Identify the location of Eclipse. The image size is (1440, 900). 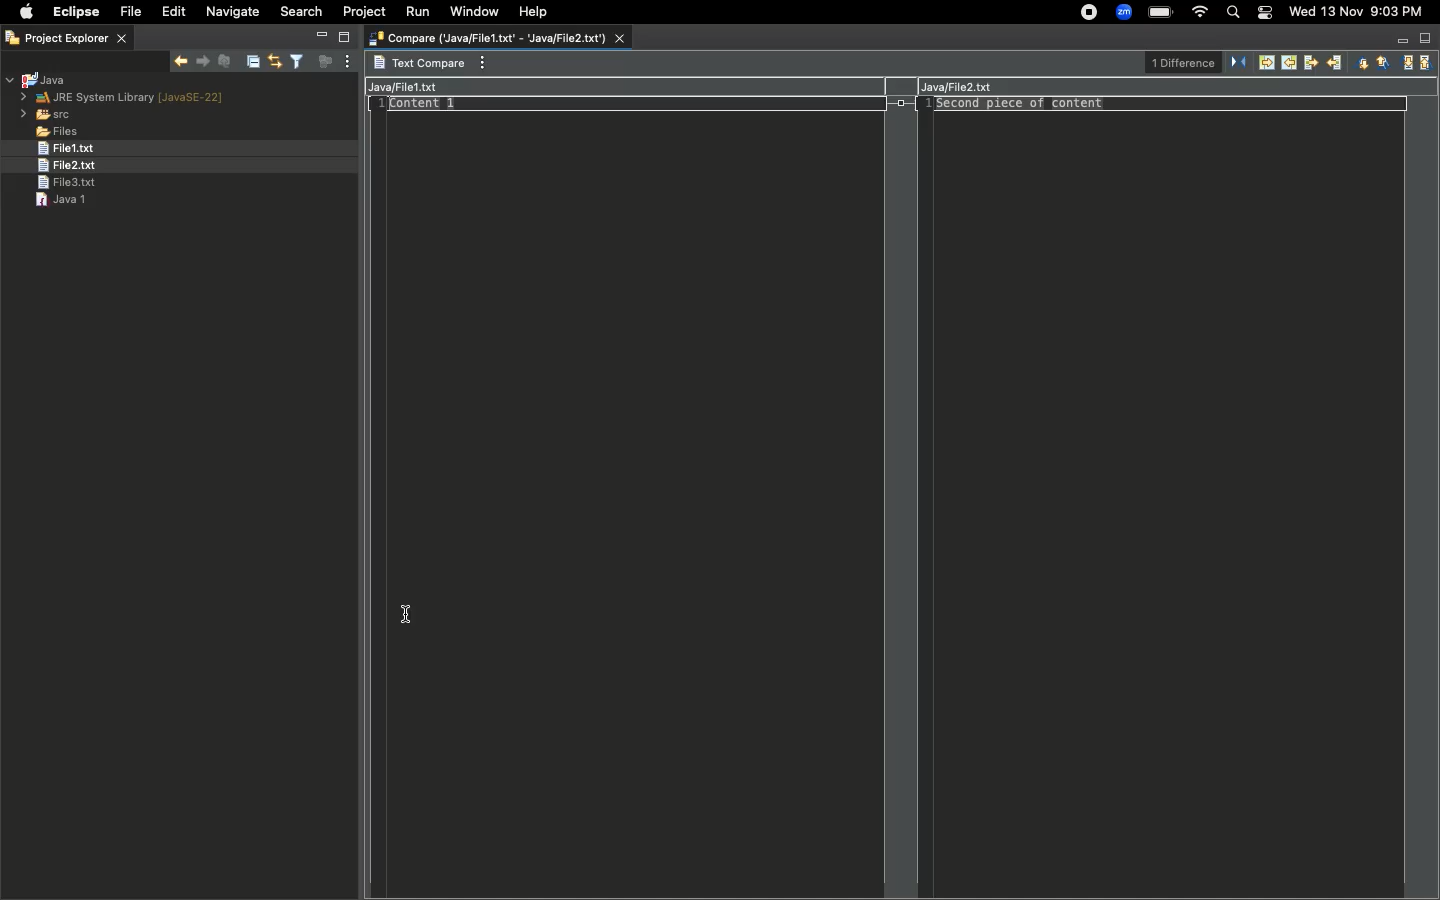
(73, 12).